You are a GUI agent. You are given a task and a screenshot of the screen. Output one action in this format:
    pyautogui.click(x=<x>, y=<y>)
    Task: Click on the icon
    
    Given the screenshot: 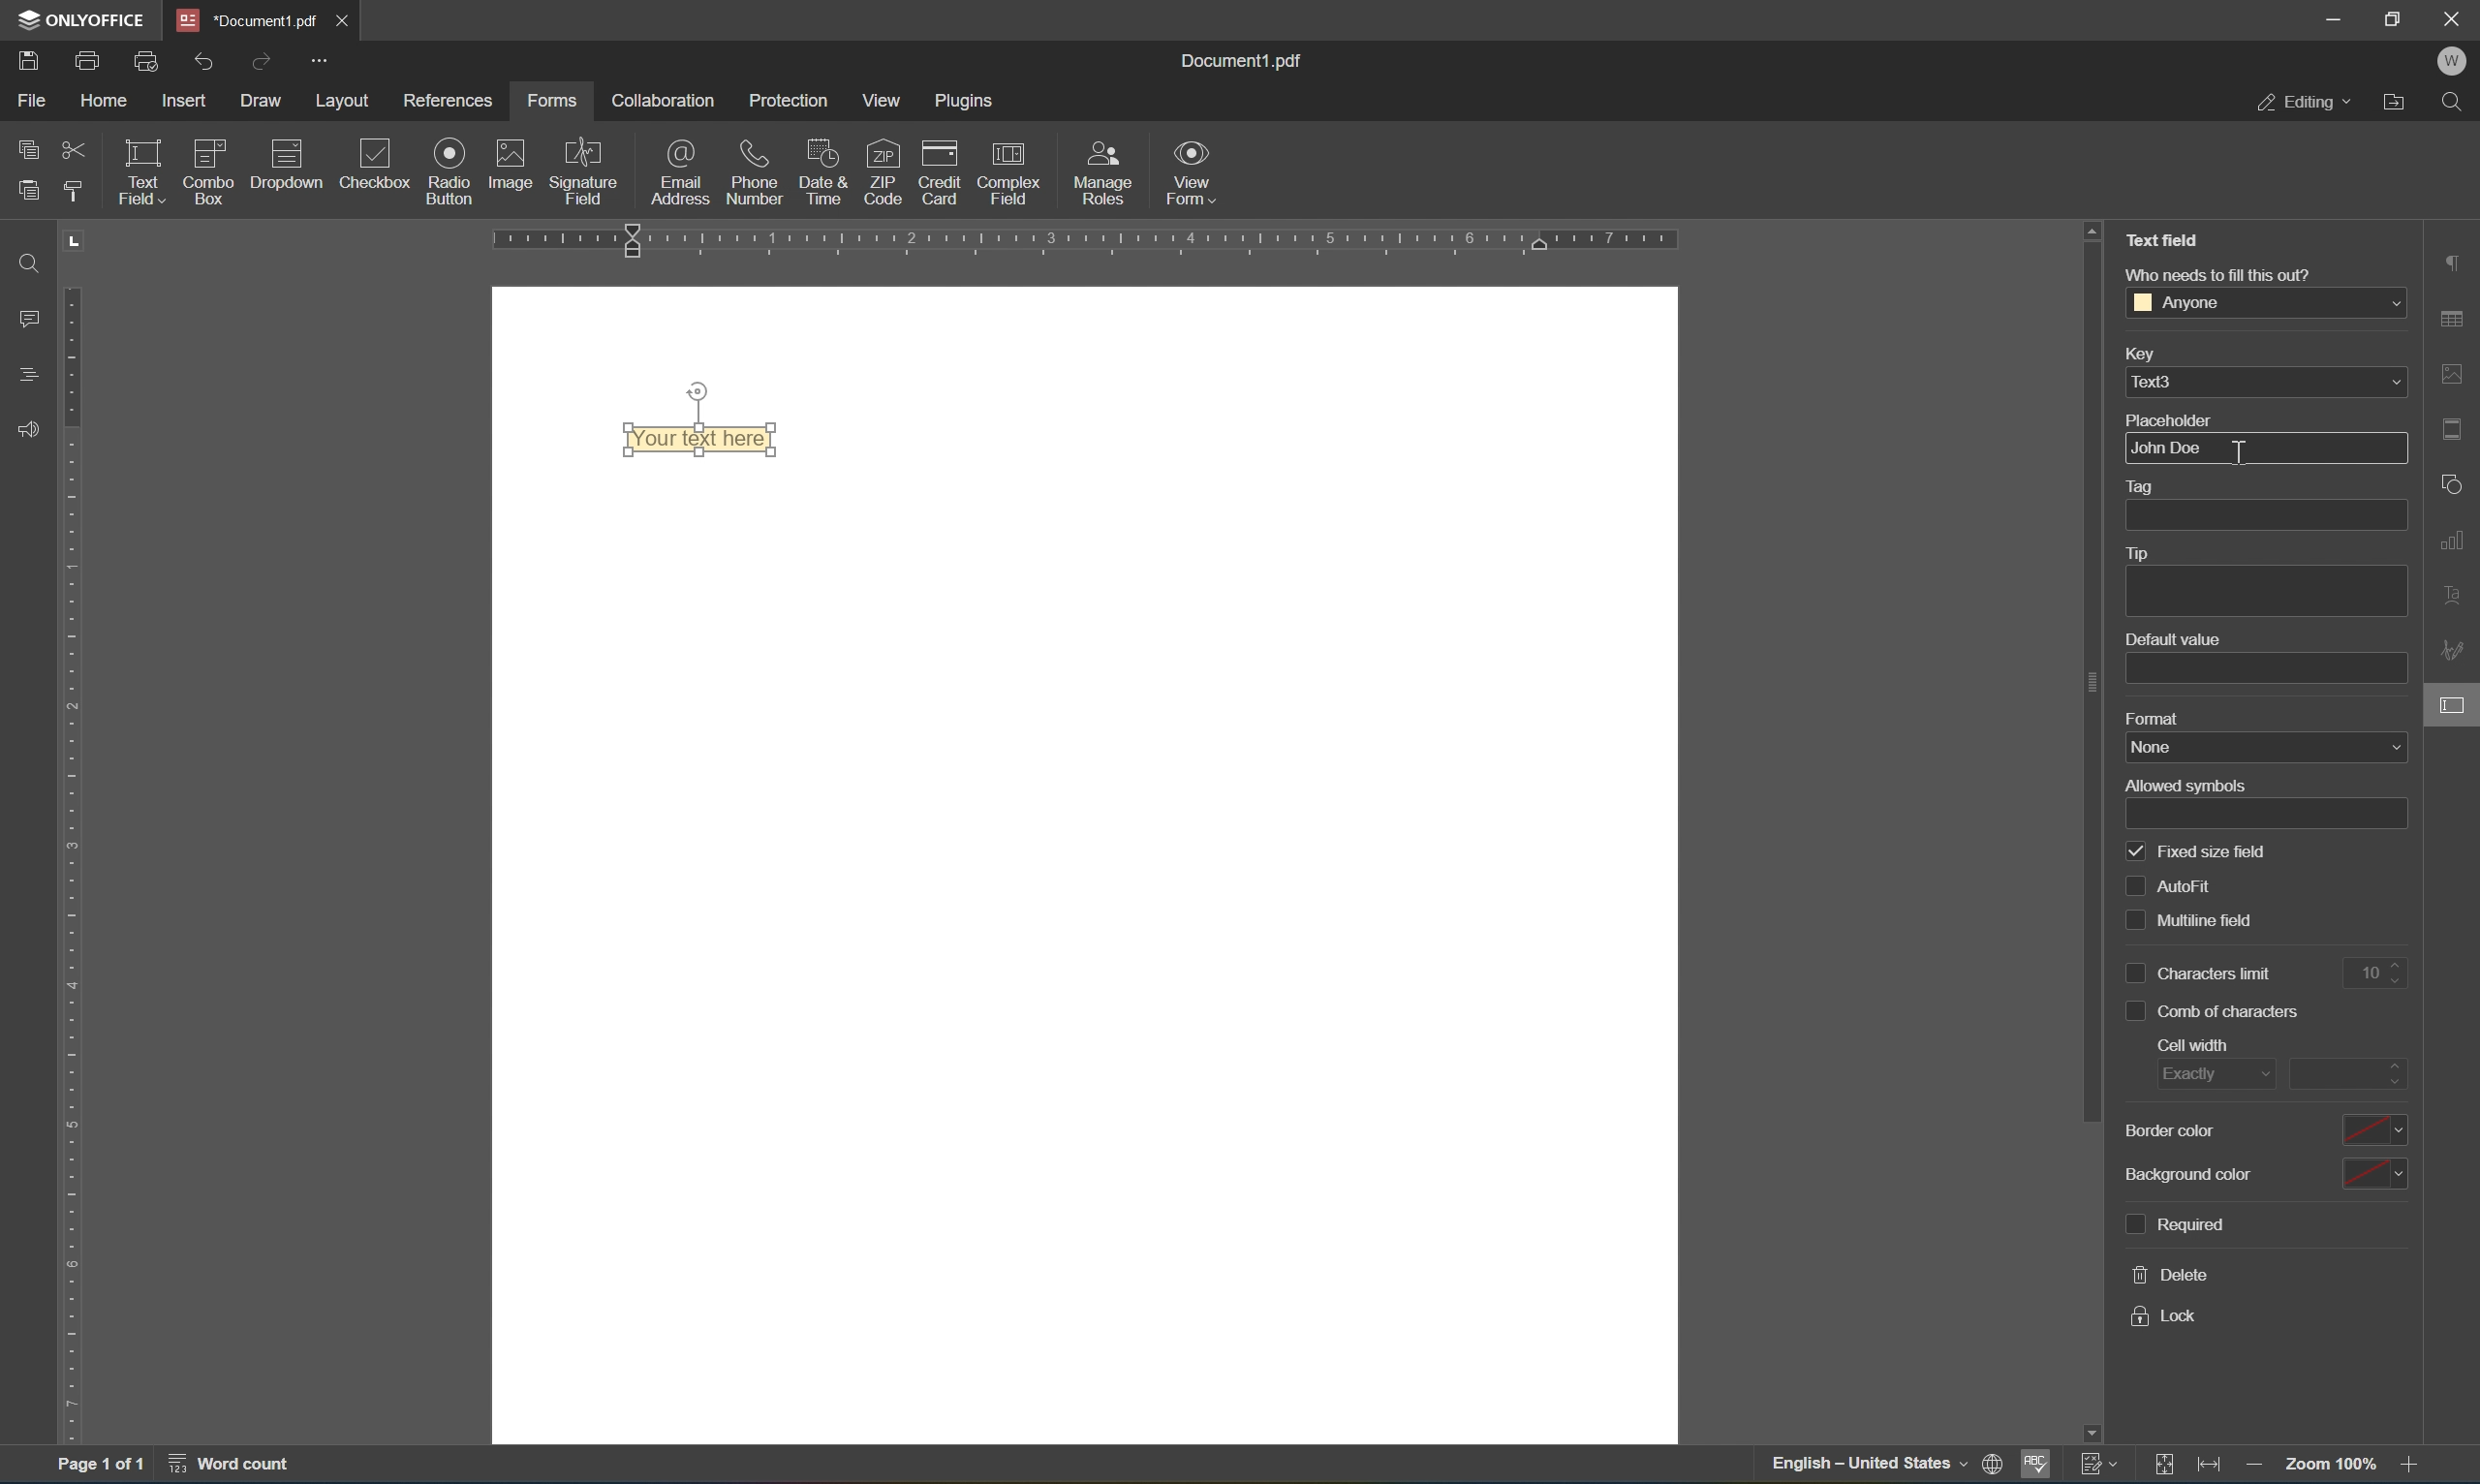 What is the action you would take?
    pyautogui.click(x=295, y=153)
    